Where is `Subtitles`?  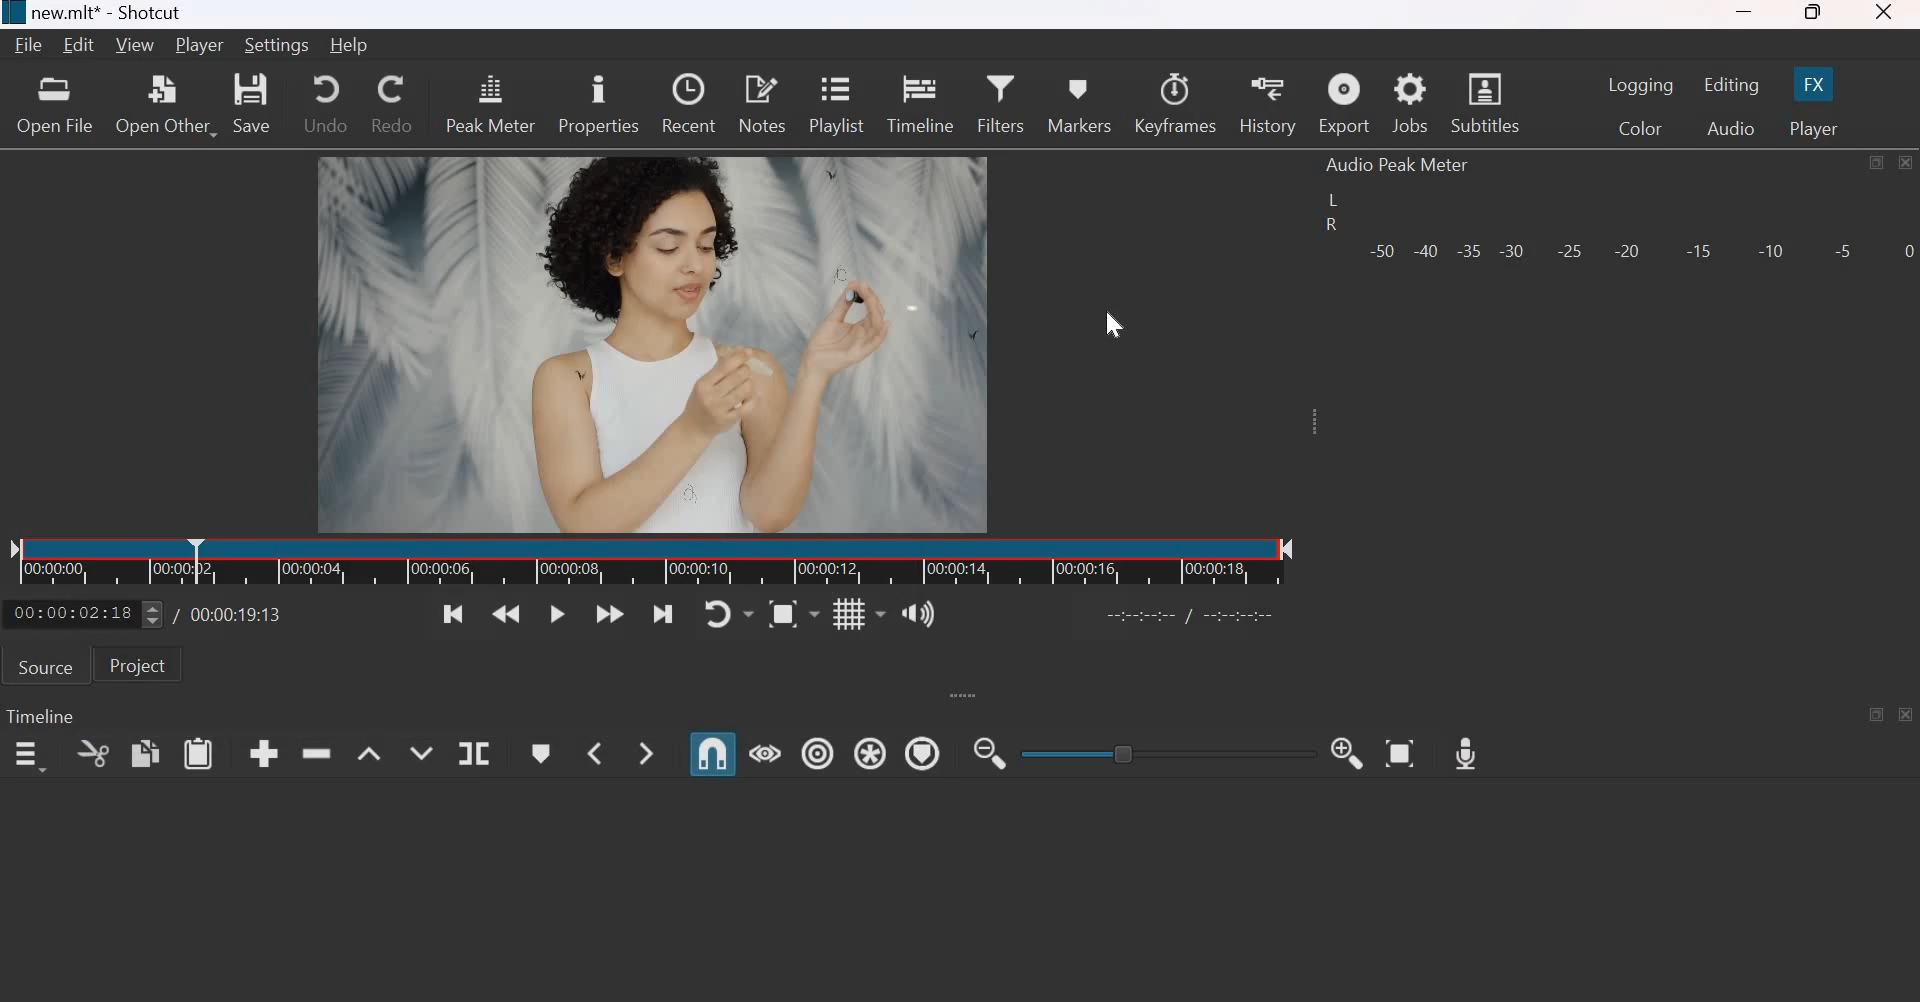
Subtitles is located at coordinates (1485, 102).